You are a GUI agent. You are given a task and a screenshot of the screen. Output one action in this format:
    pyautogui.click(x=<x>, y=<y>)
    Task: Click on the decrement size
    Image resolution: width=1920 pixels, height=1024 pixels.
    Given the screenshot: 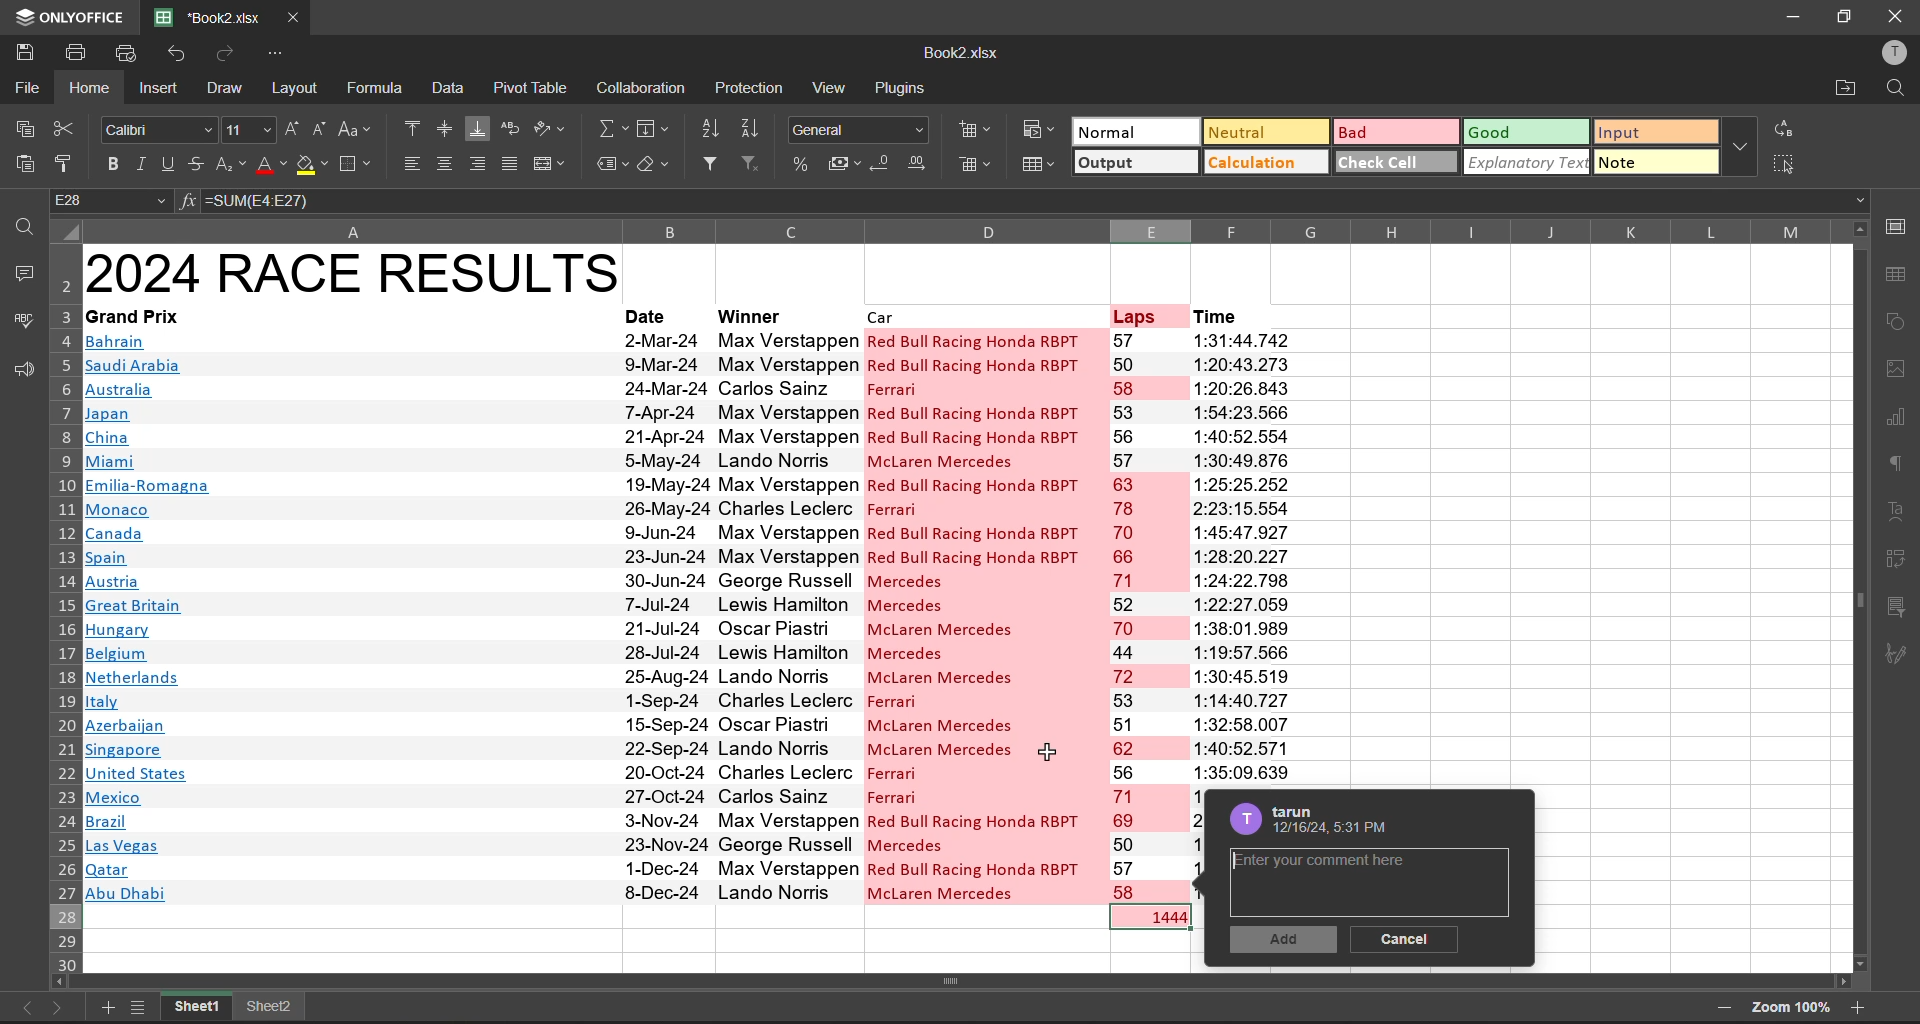 What is the action you would take?
    pyautogui.click(x=316, y=130)
    